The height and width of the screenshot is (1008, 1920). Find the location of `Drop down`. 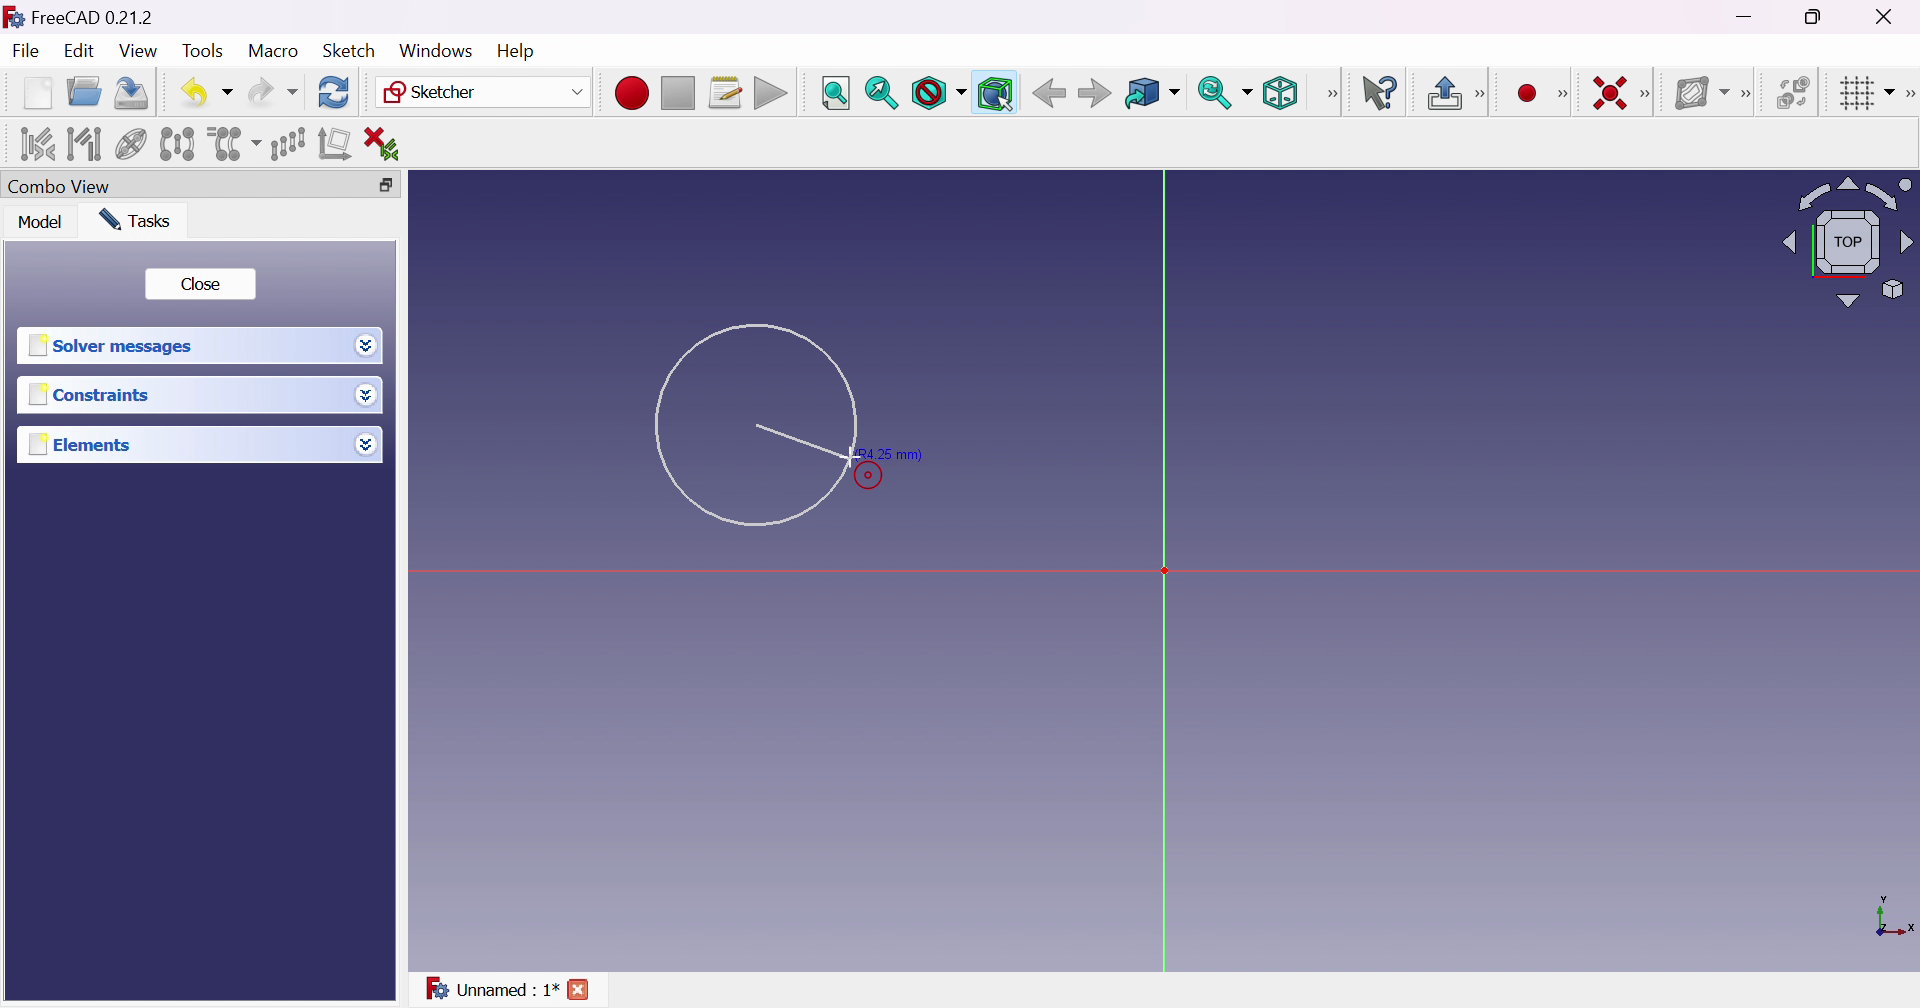

Drop down is located at coordinates (369, 395).